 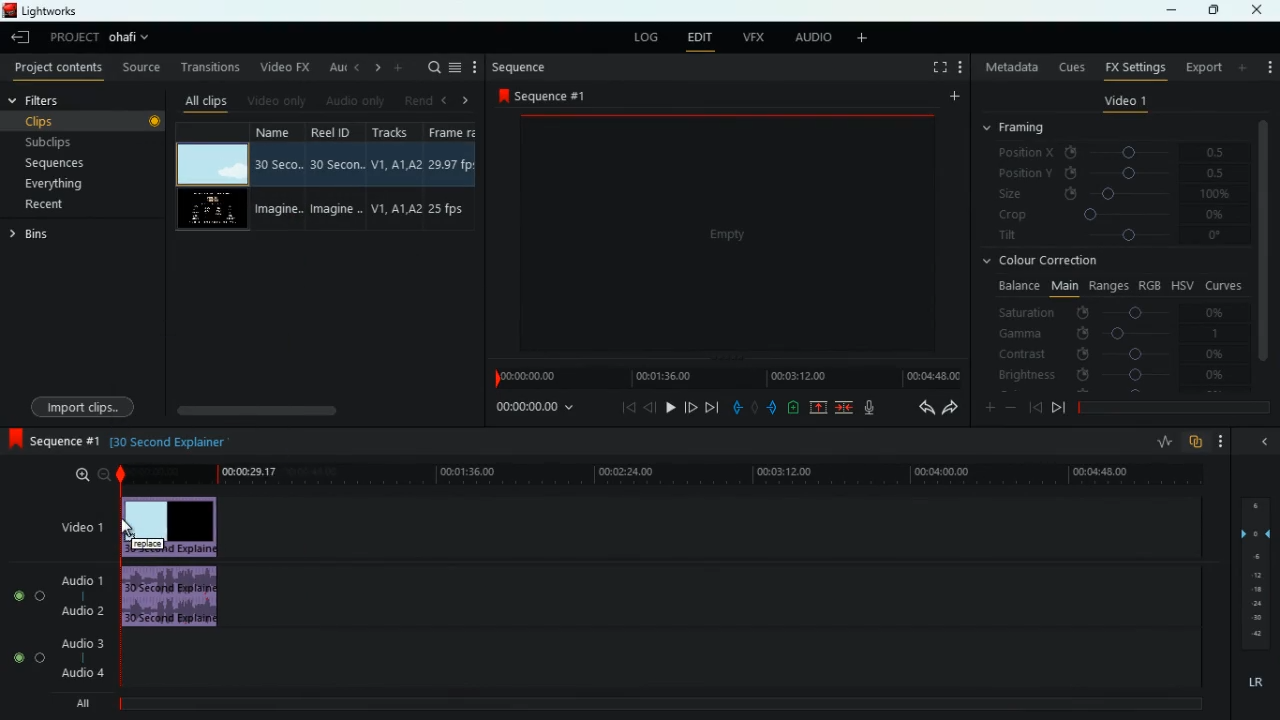 I want to click on end, so click(x=712, y=406).